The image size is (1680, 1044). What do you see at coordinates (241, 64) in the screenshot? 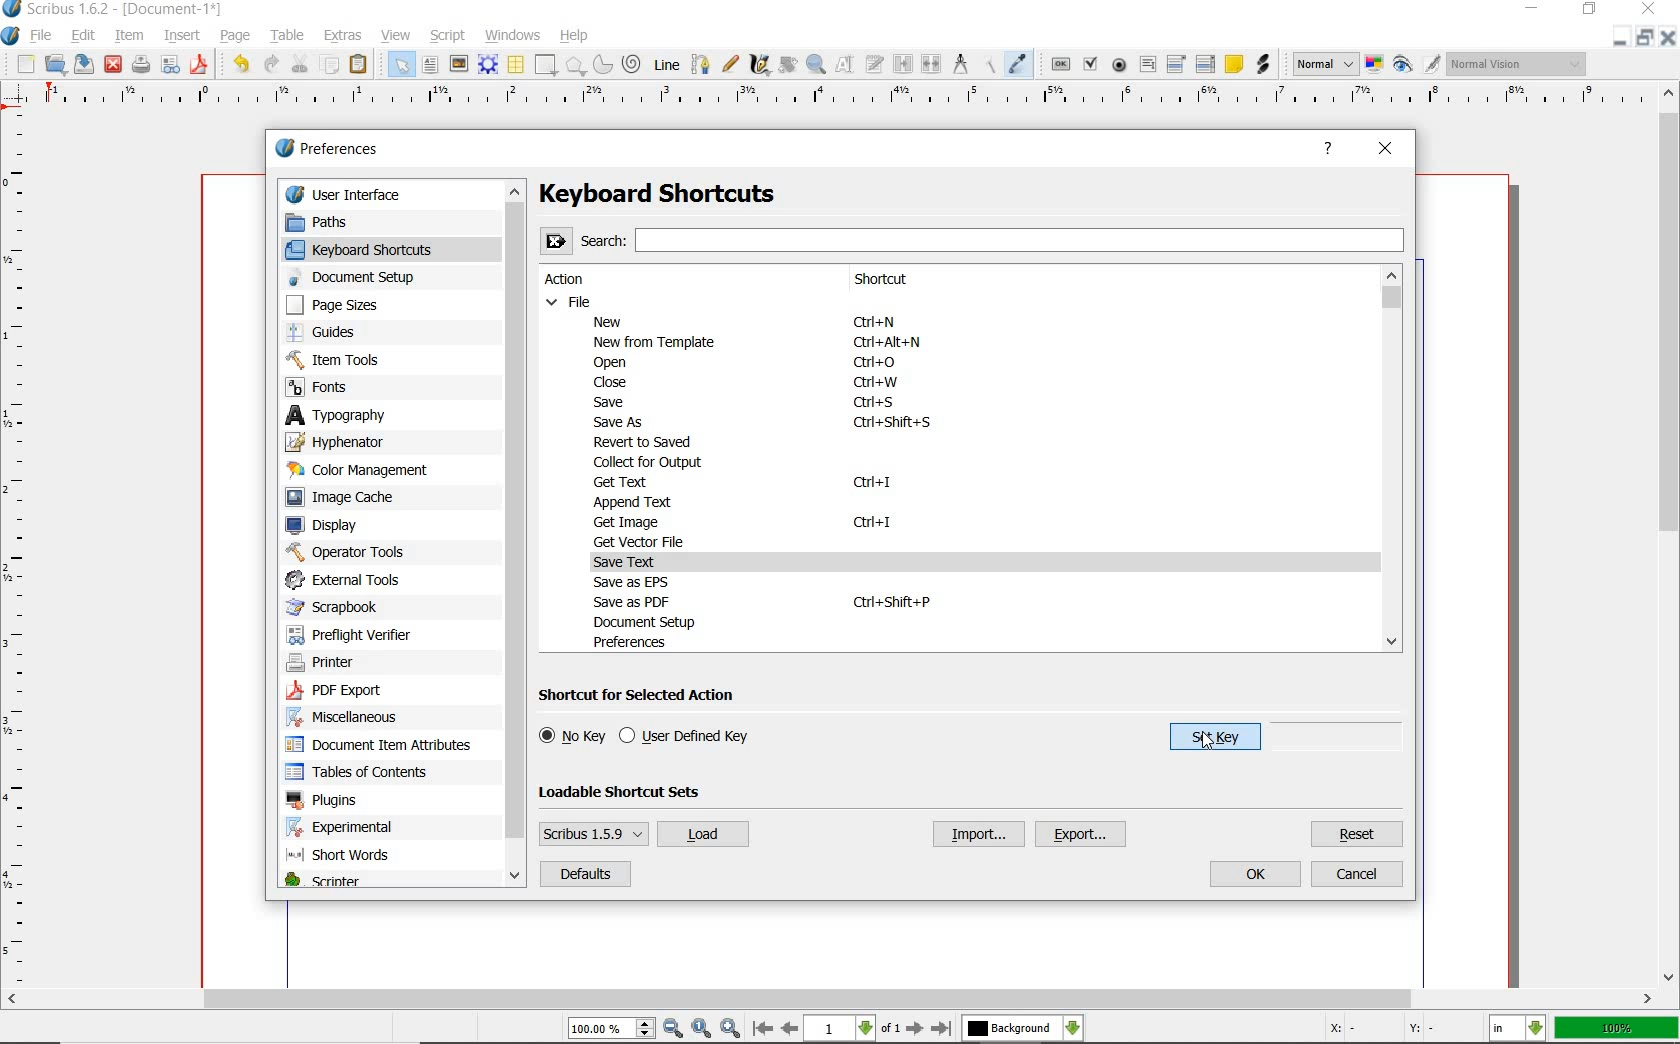
I see `undo` at bounding box center [241, 64].